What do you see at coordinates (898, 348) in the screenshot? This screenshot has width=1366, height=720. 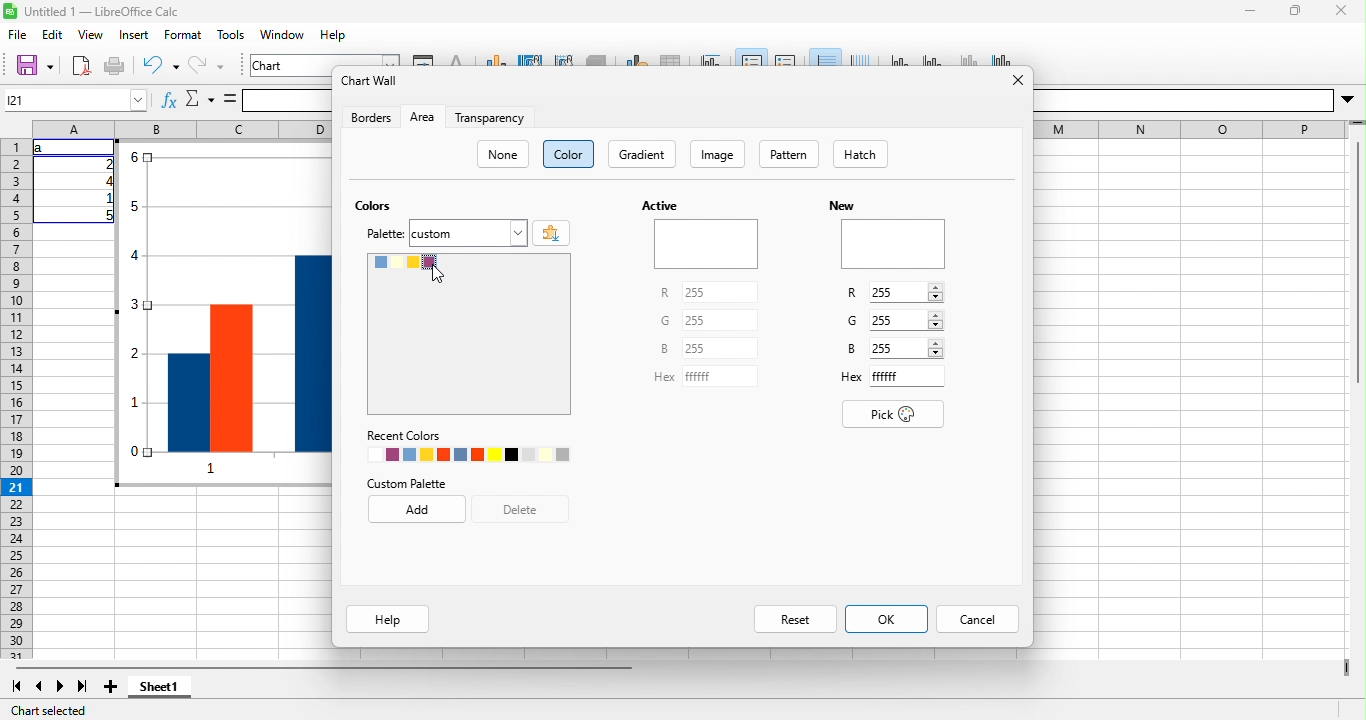 I see `Input B value` at bounding box center [898, 348].